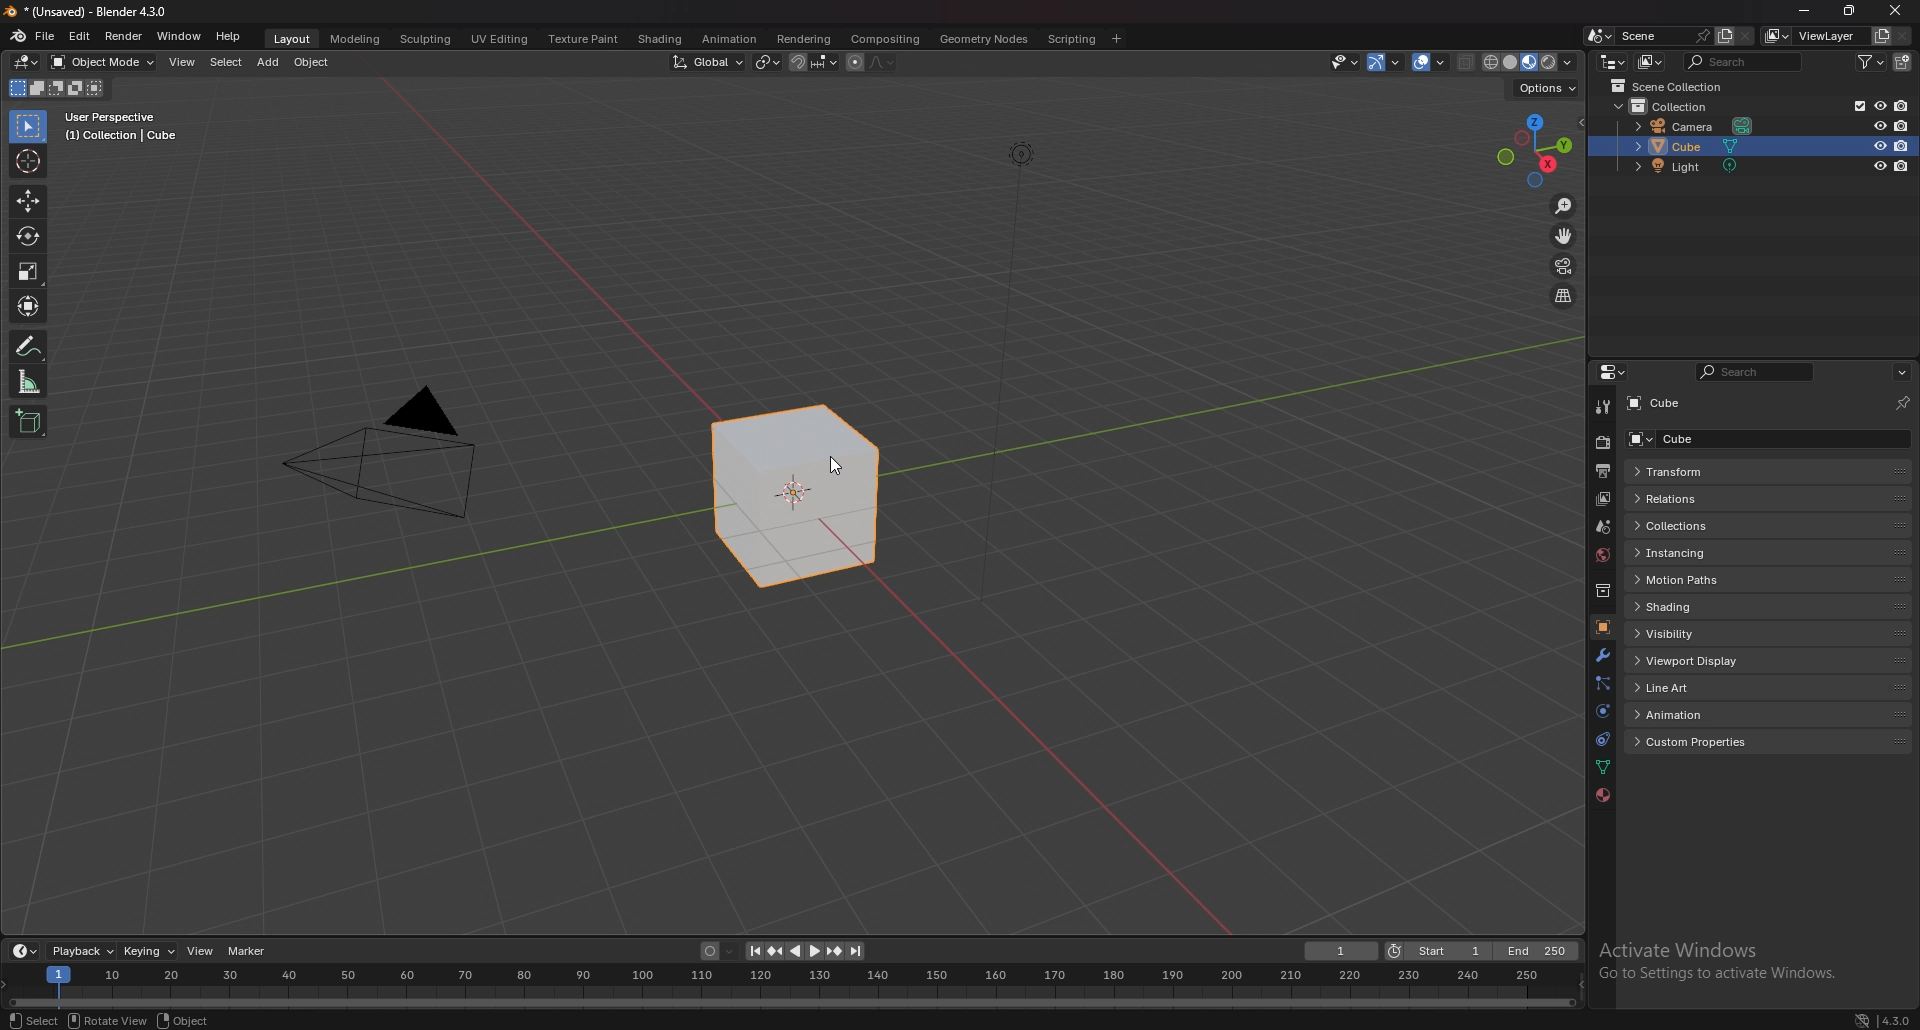 The height and width of the screenshot is (1030, 1920). What do you see at coordinates (1878, 105) in the screenshot?
I see `hide in viewport` at bounding box center [1878, 105].